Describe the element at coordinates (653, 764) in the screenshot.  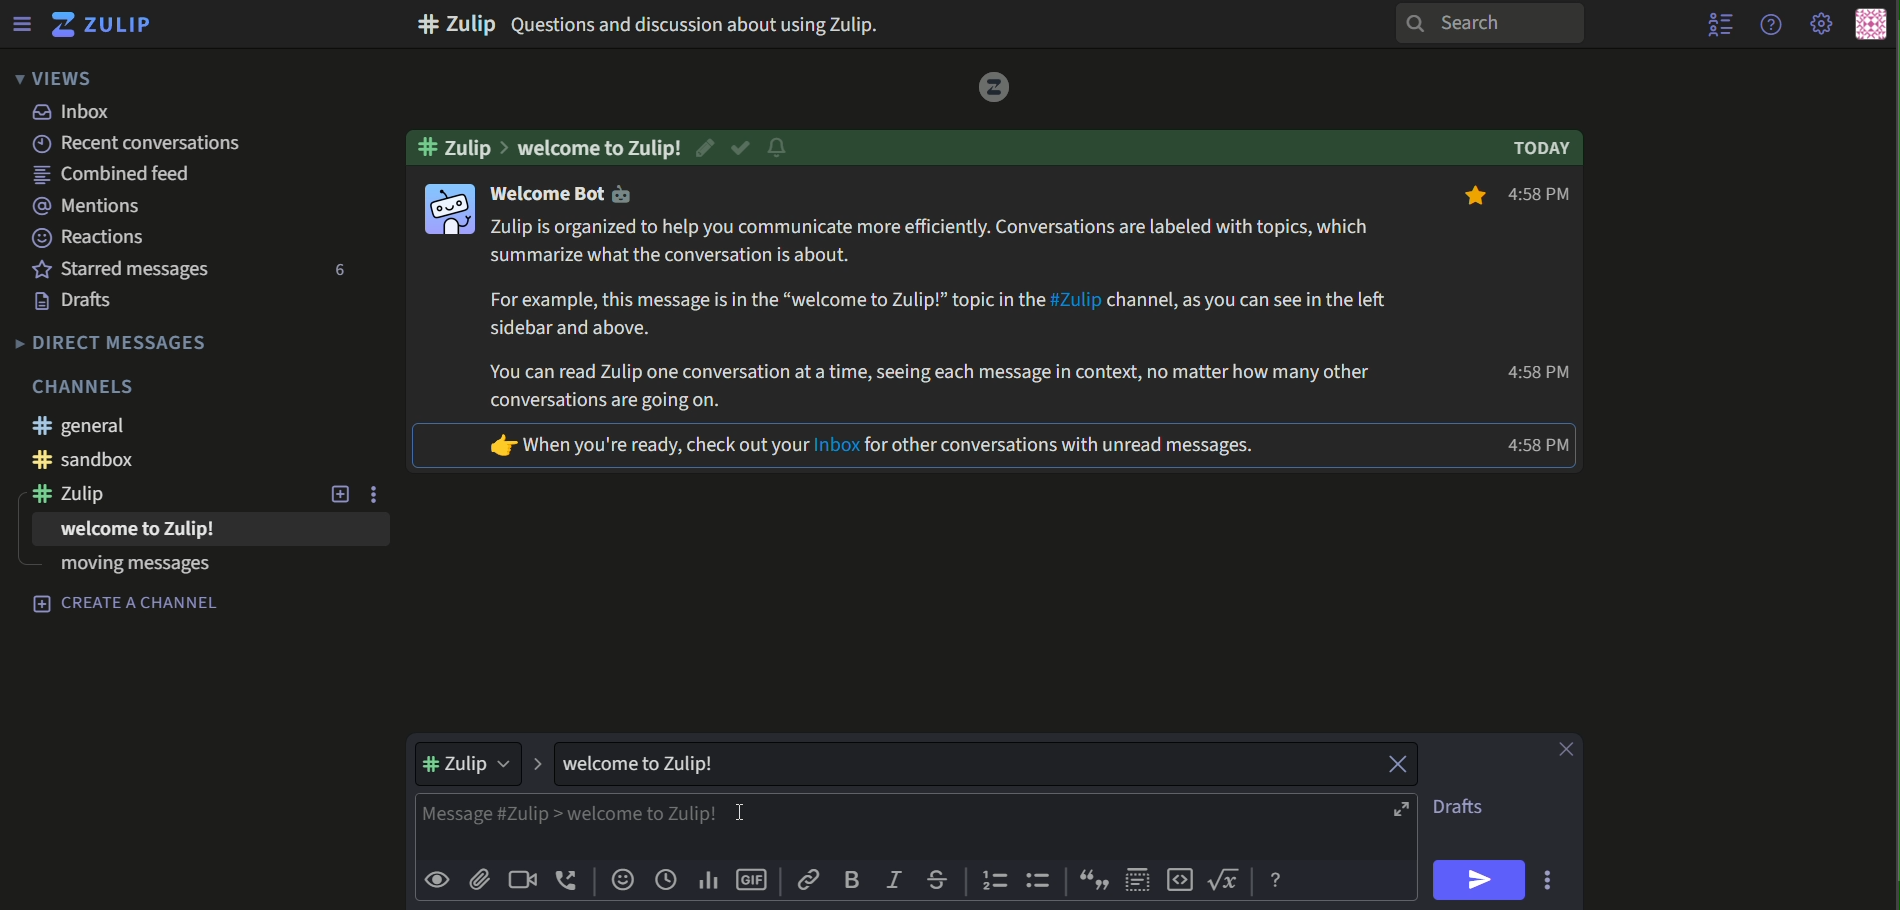
I see `text` at that location.